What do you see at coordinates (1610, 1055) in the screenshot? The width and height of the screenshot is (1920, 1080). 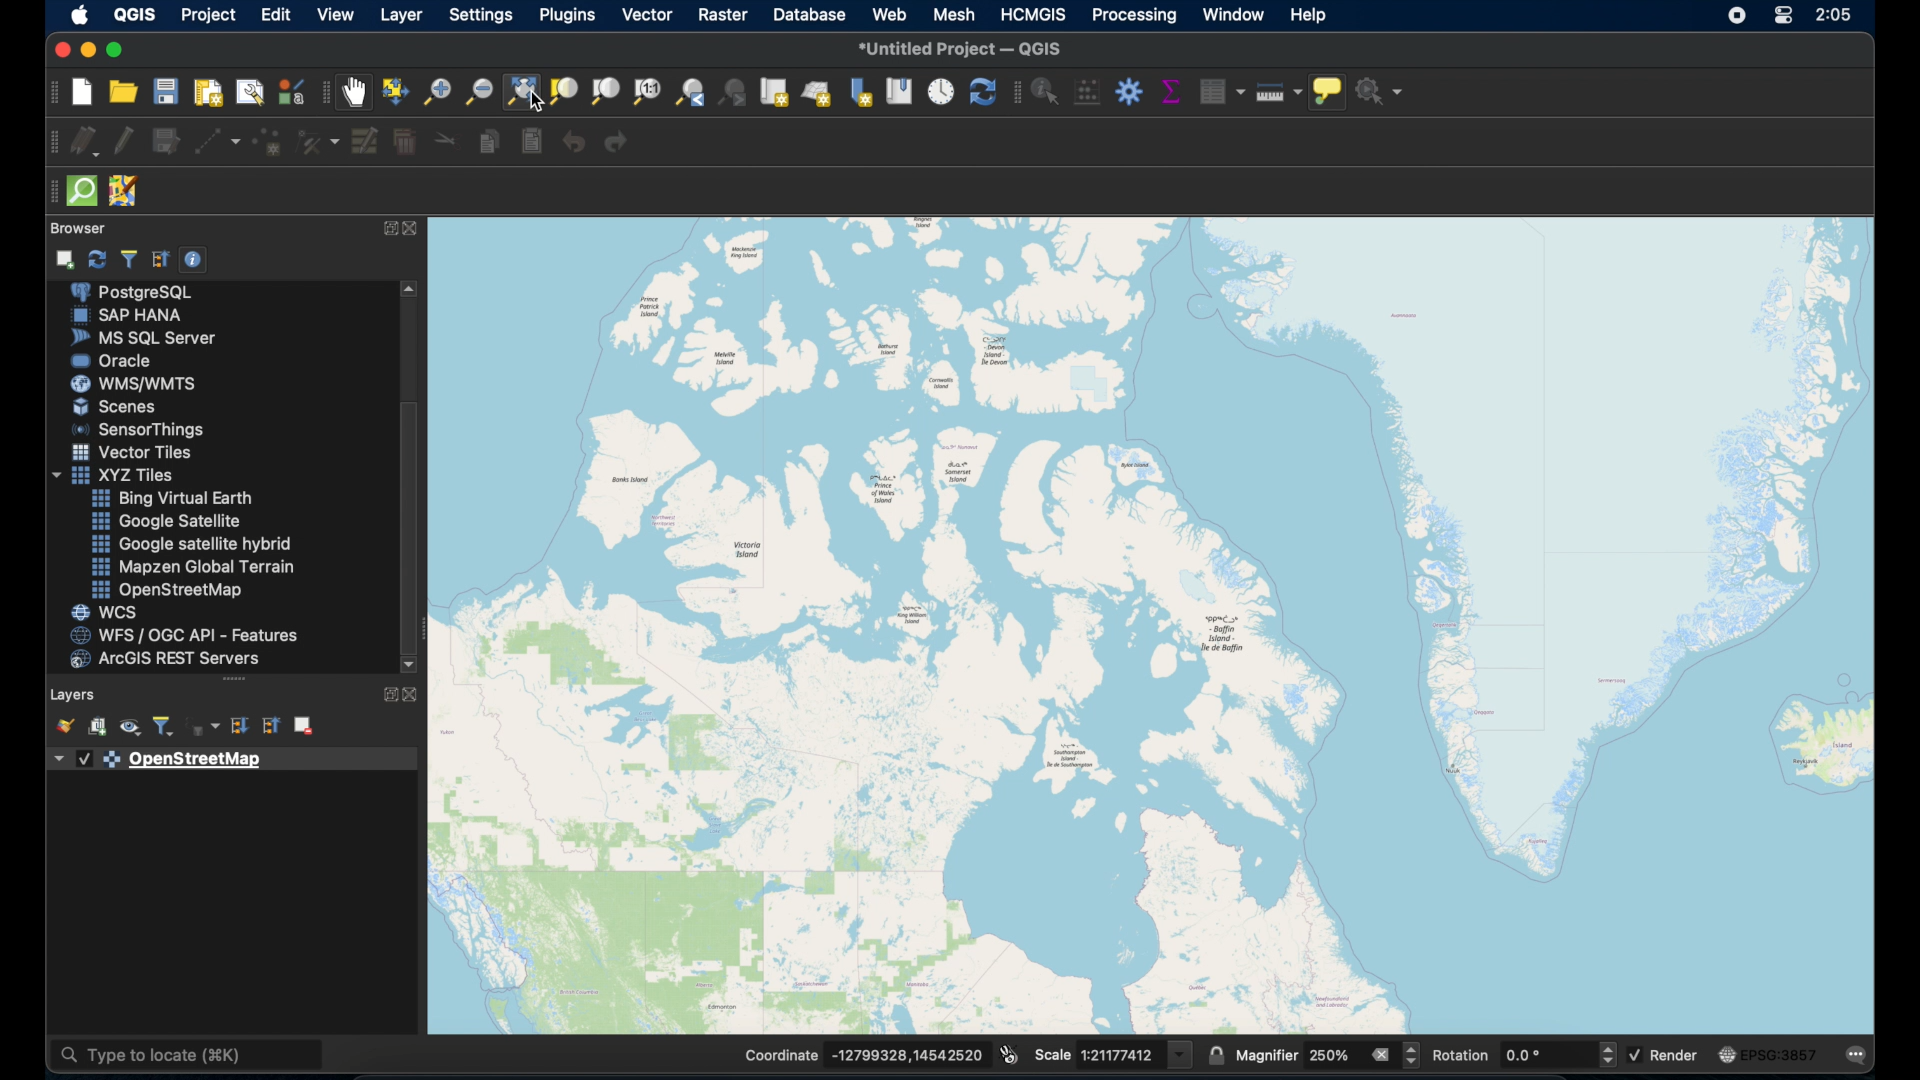 I see `increase or decrease rotation value` at bounding box center [1610, 1055].